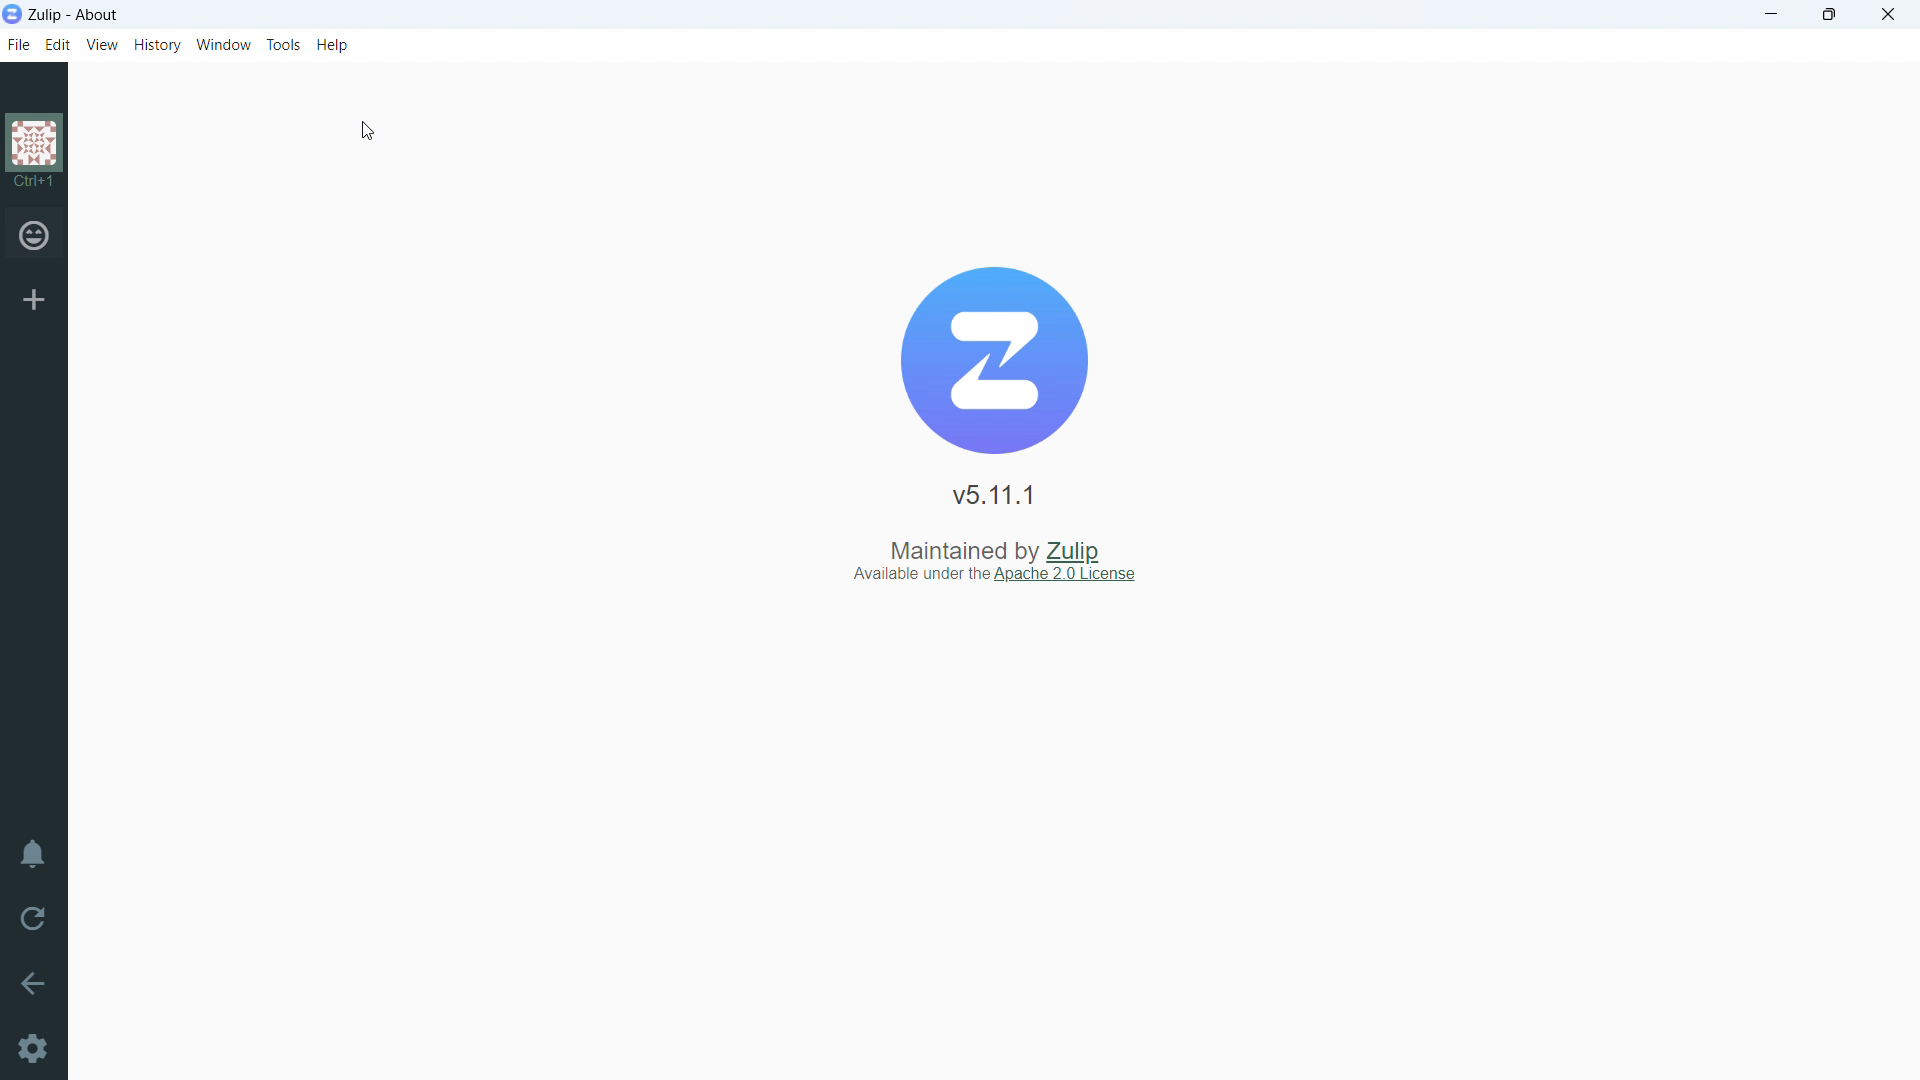 The height and width of the screenshot is (1080, 1920). Describe the element at coordinates (283, 44) in the screenshot. I see `tools` at that location.